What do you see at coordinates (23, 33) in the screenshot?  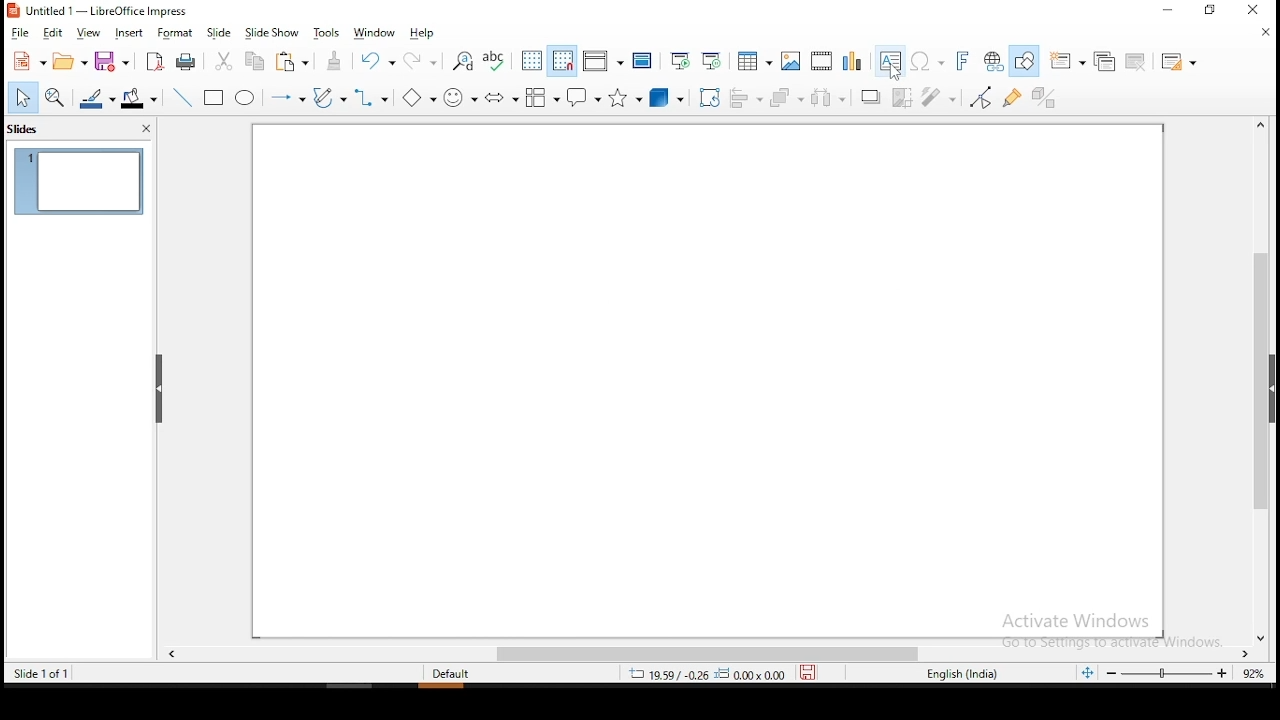 I see `file` at bounding box center [23, 33].